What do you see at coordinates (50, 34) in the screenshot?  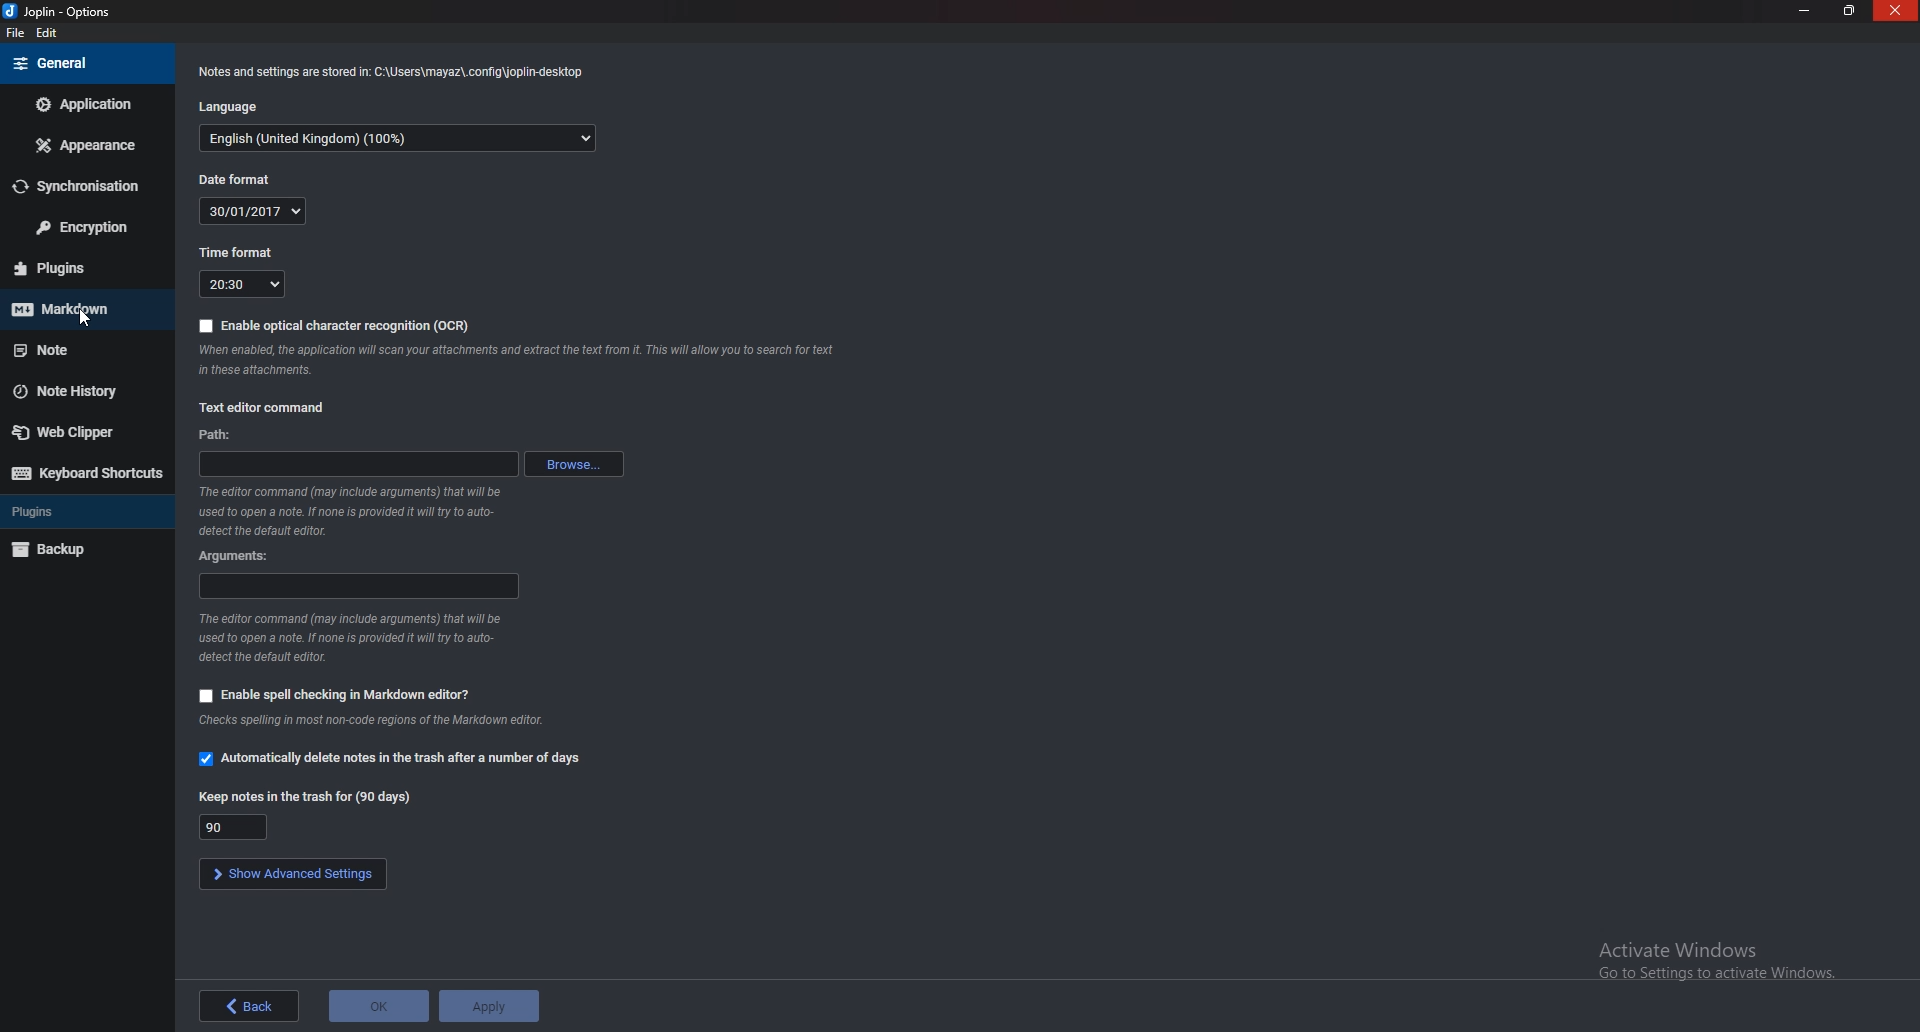 I see `edit` at bounding box center [50, 34].